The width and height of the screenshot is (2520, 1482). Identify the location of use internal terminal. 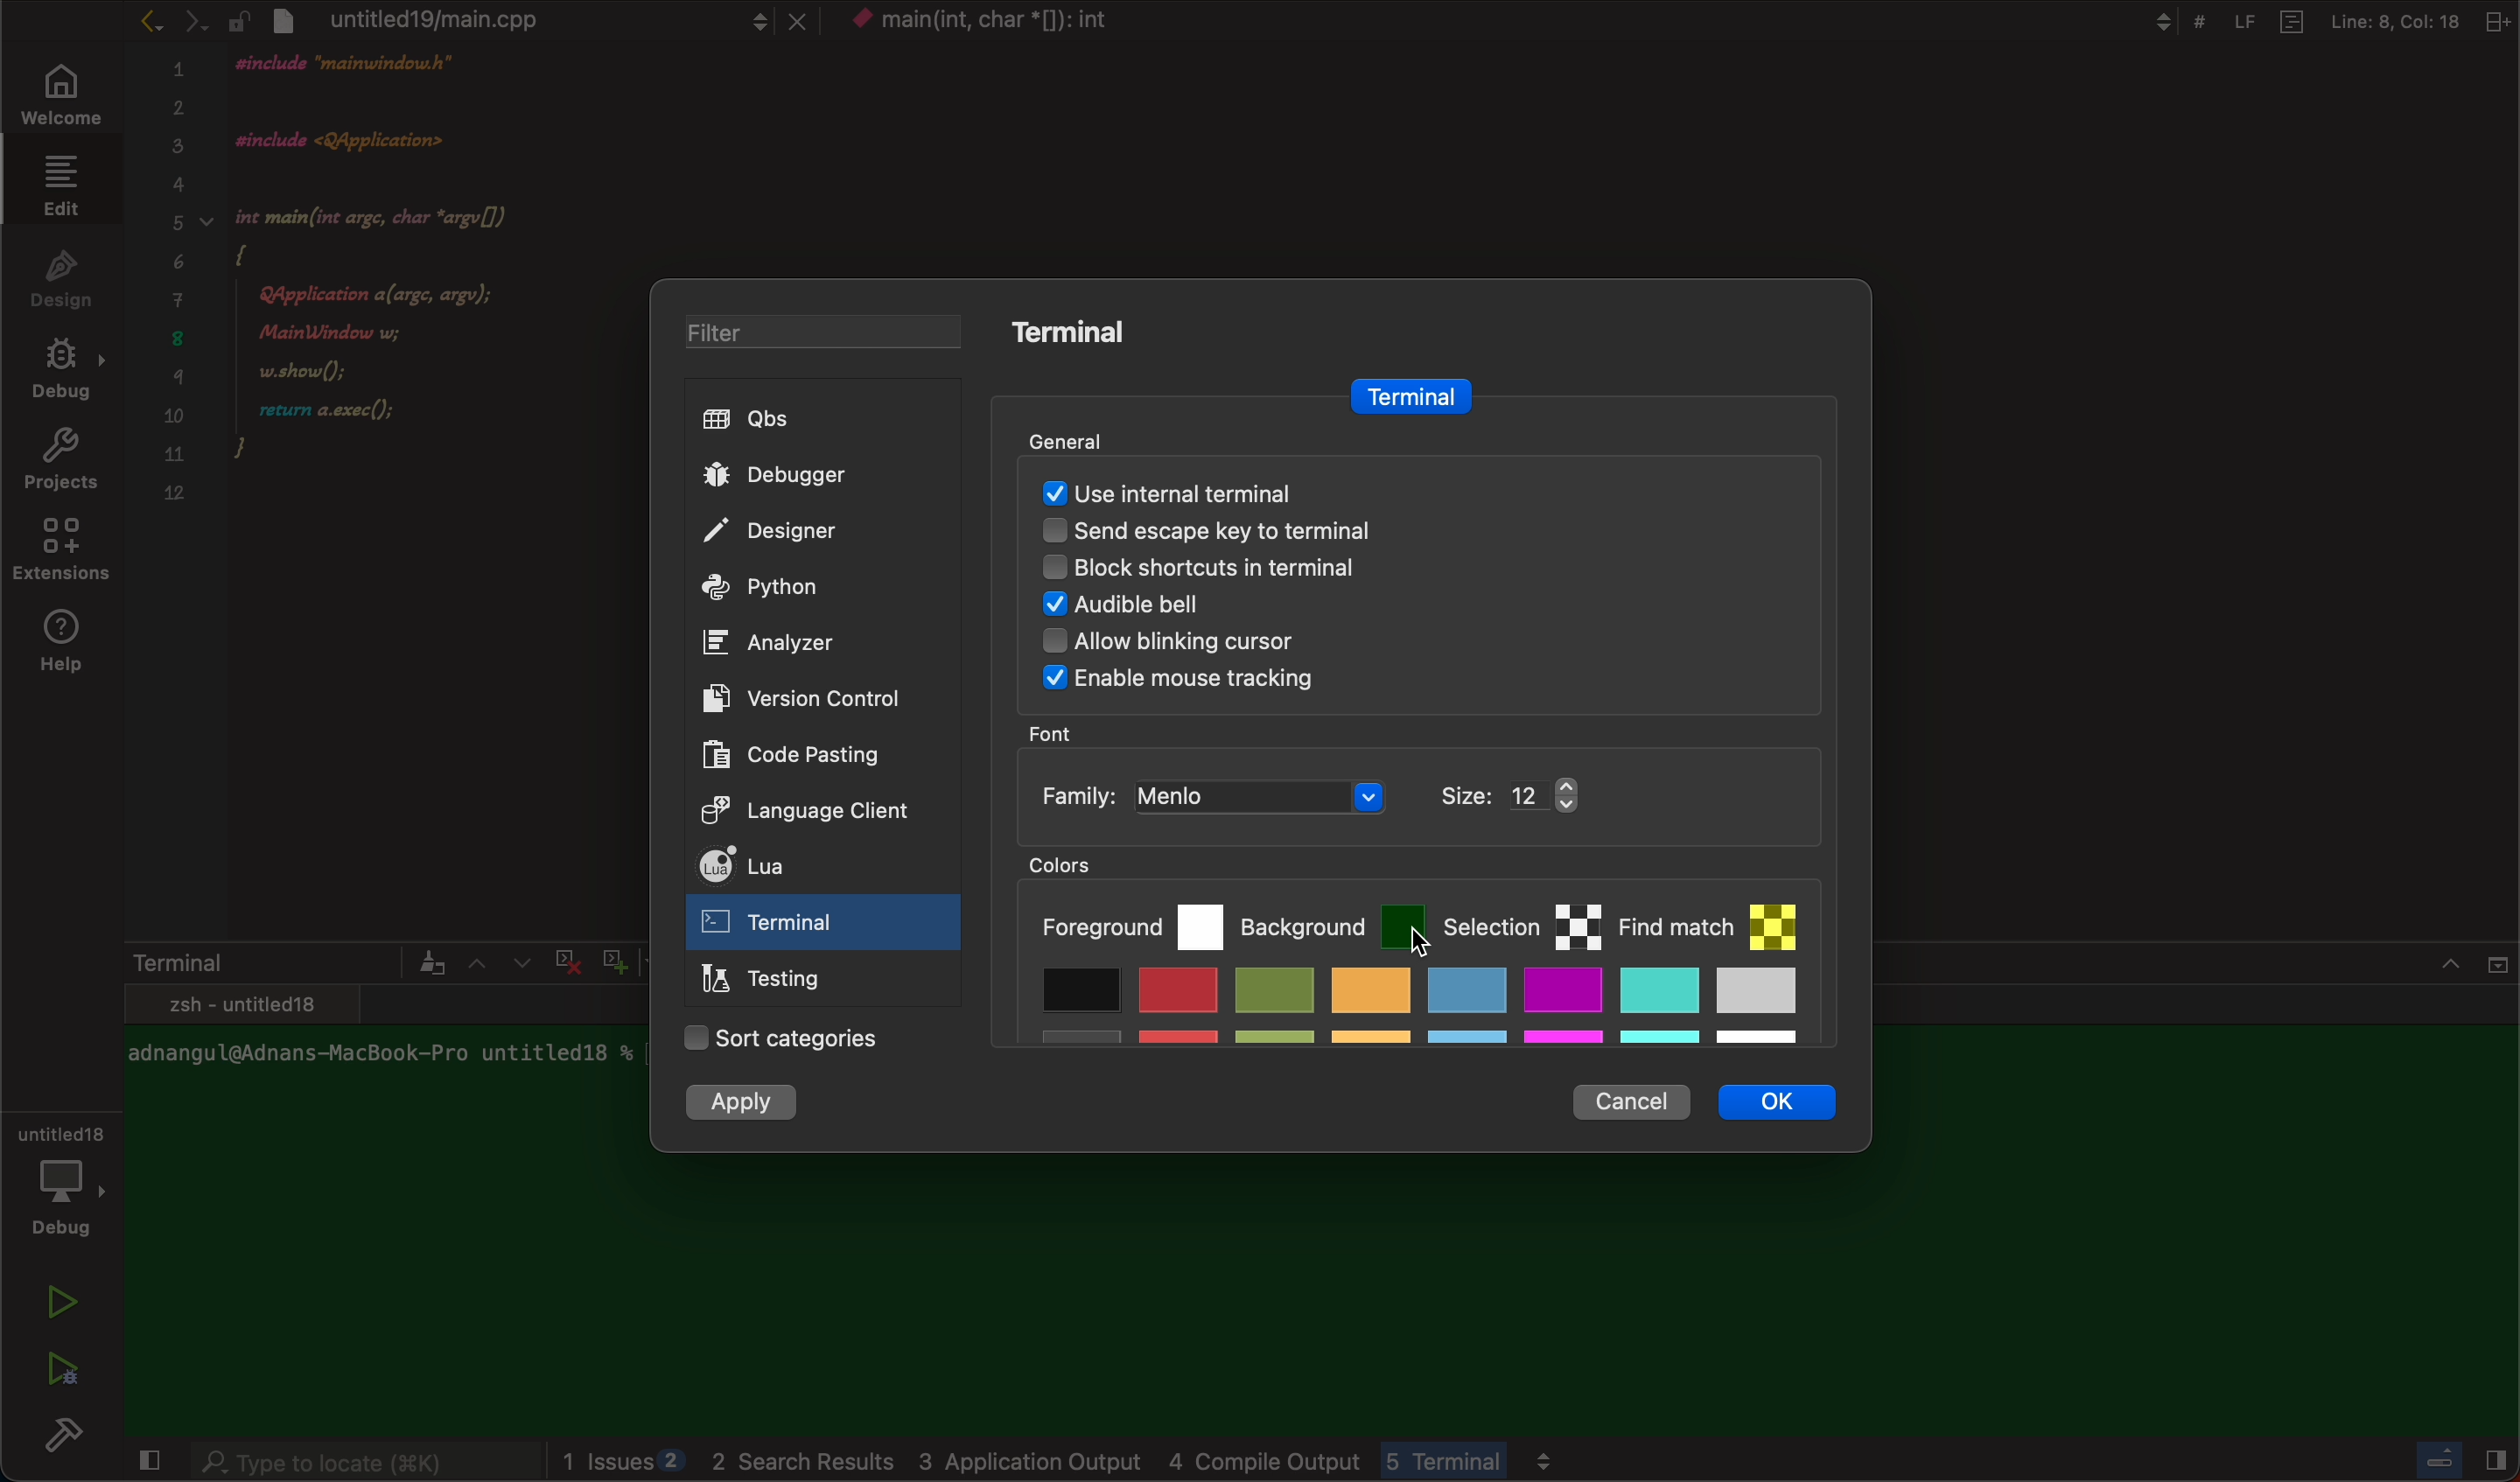
(1407, 490).